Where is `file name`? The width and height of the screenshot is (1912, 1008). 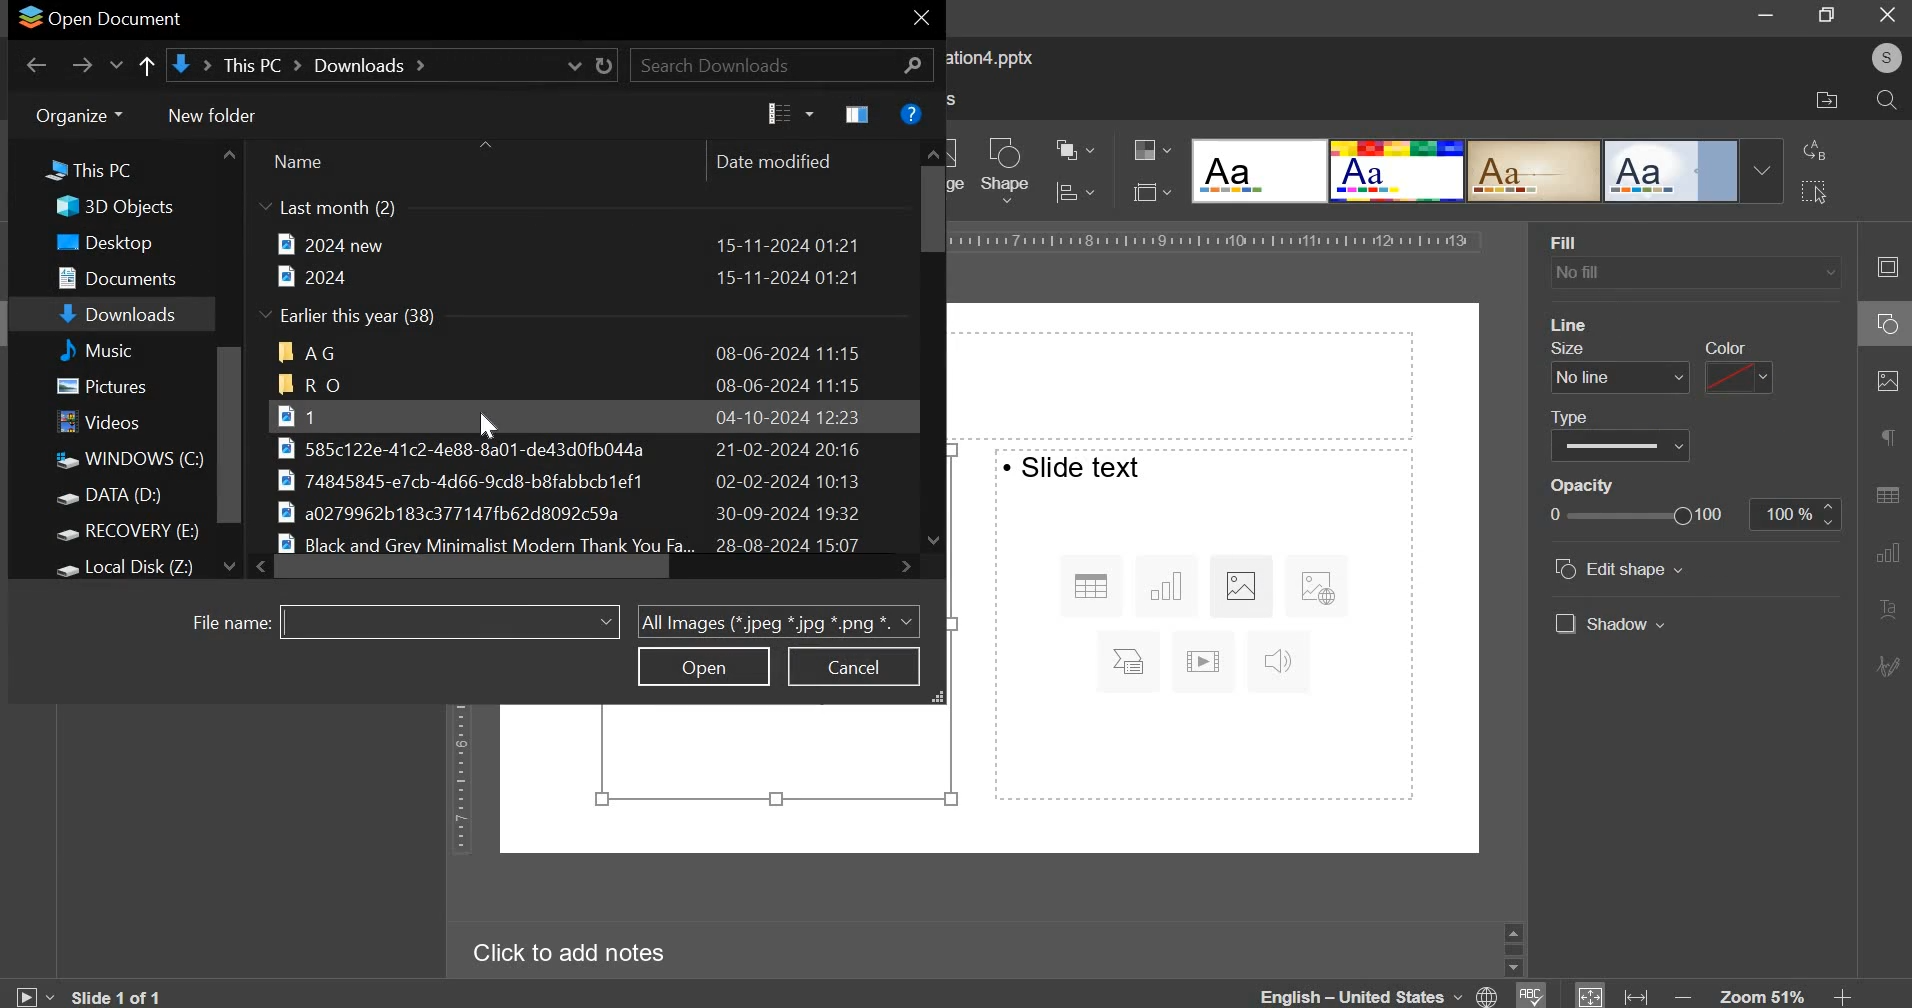 file name is located at coordinates (224, 624).